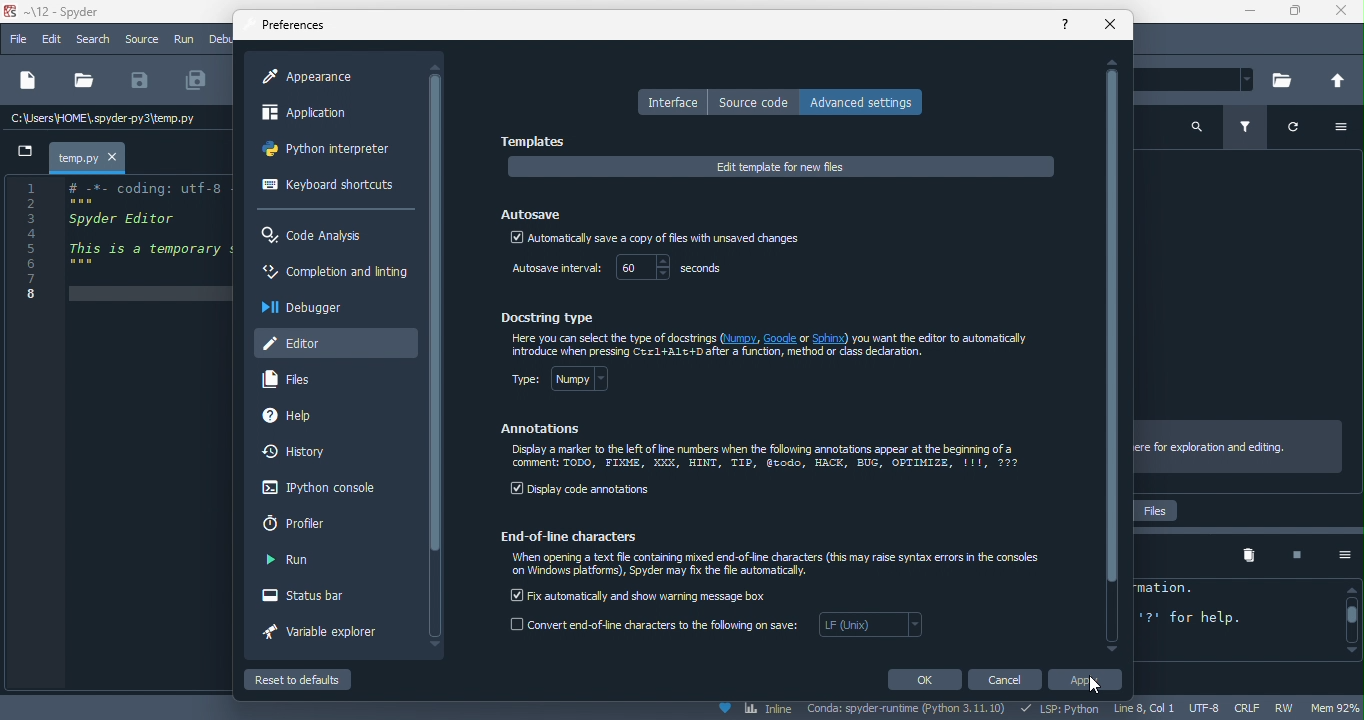  Describe the element at coordinates (776, 346) in the screenshot. I see `docstring text` at that location.